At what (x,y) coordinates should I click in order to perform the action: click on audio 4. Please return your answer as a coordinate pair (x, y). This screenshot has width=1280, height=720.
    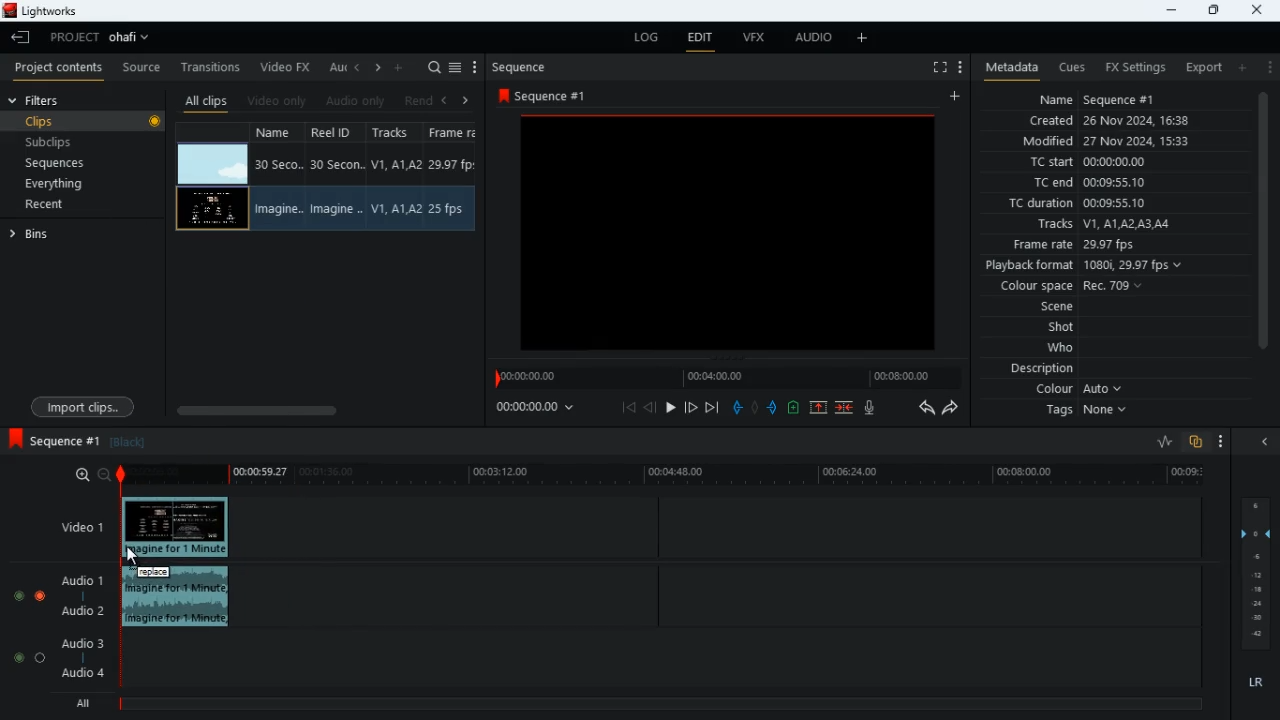
    Looking at the image, I should click on (86, 677).